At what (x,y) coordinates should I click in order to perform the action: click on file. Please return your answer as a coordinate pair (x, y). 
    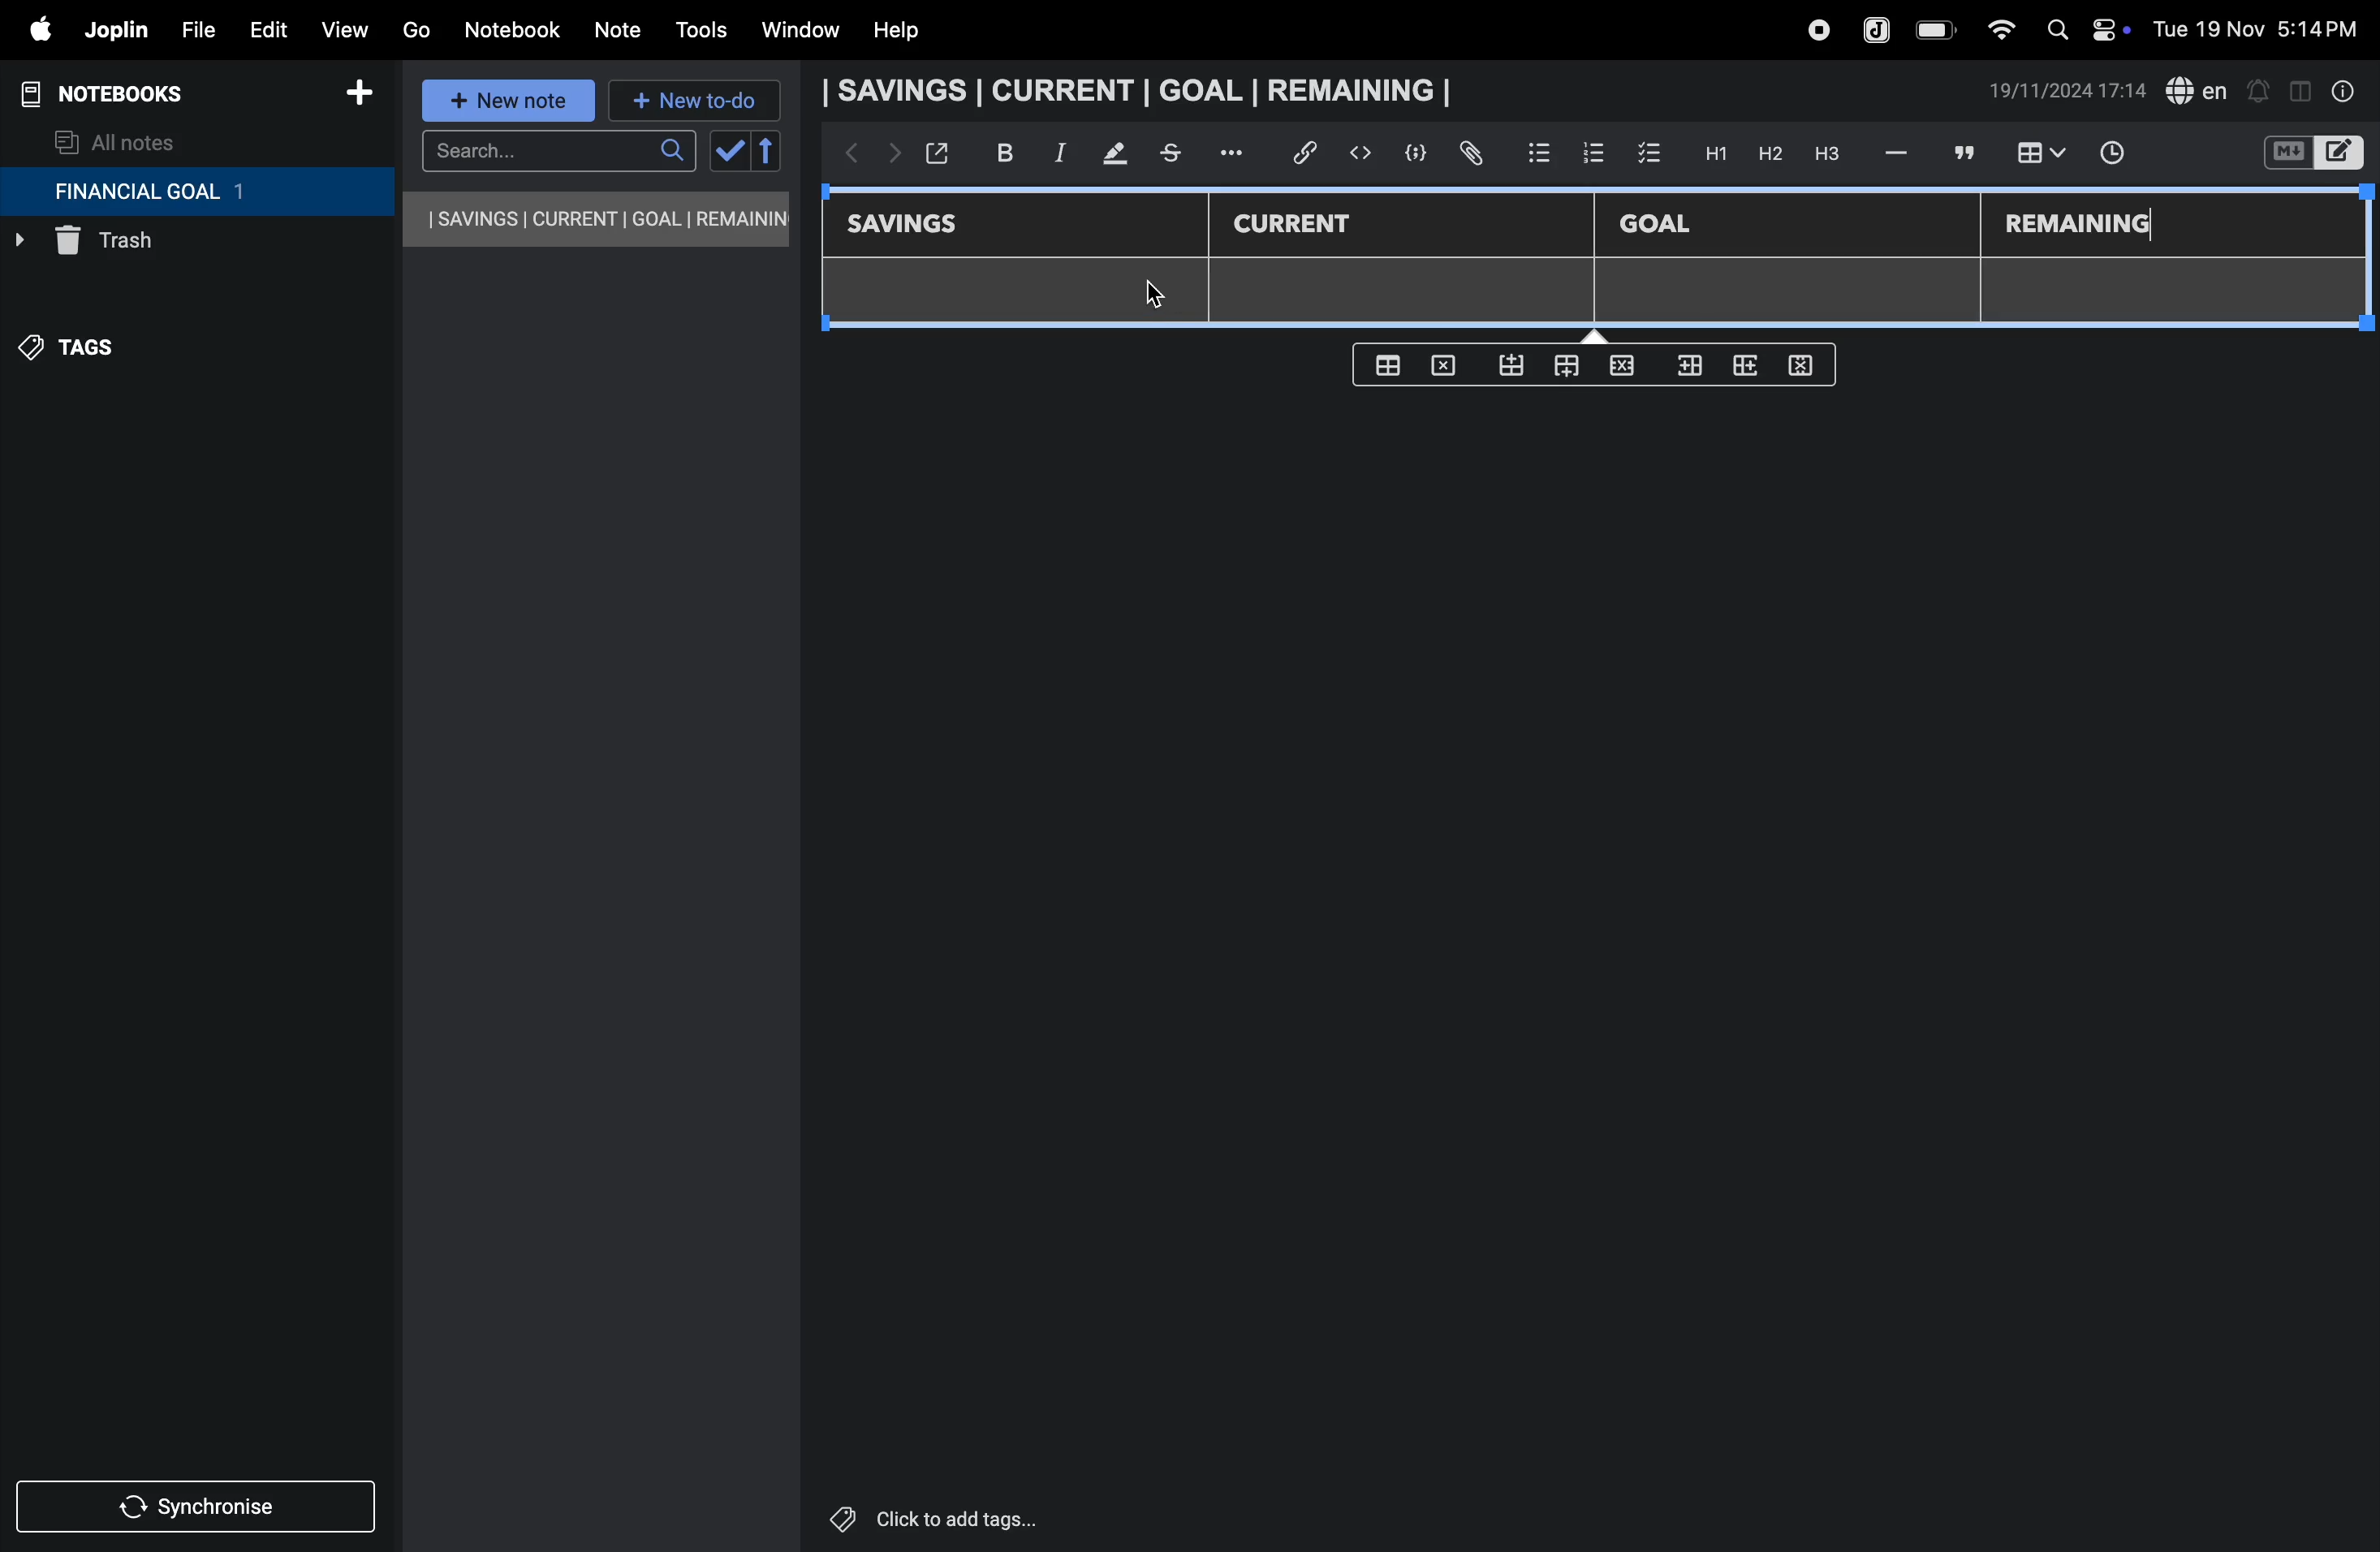
    Looking at the image, I should click on (191, 27).